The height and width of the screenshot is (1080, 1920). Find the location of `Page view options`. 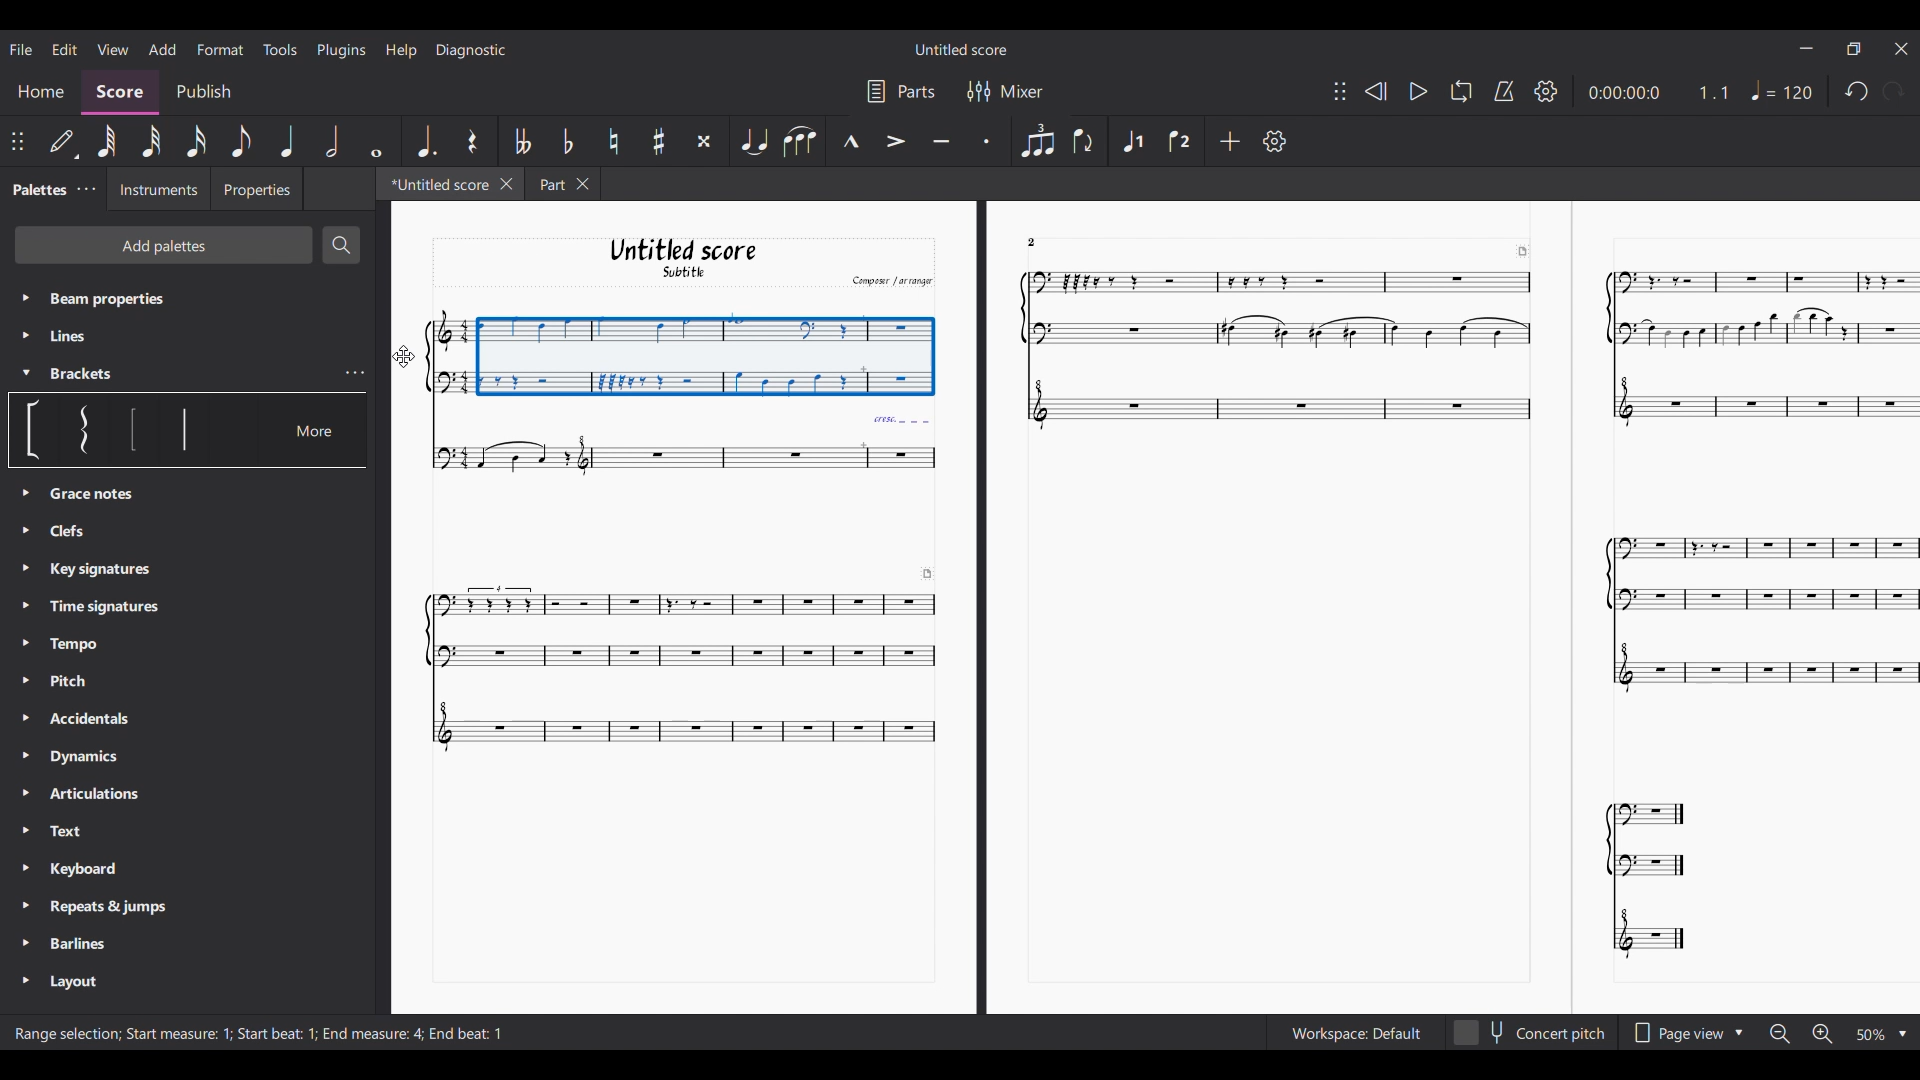

Page view options is located at coordinates (1674, 1033).